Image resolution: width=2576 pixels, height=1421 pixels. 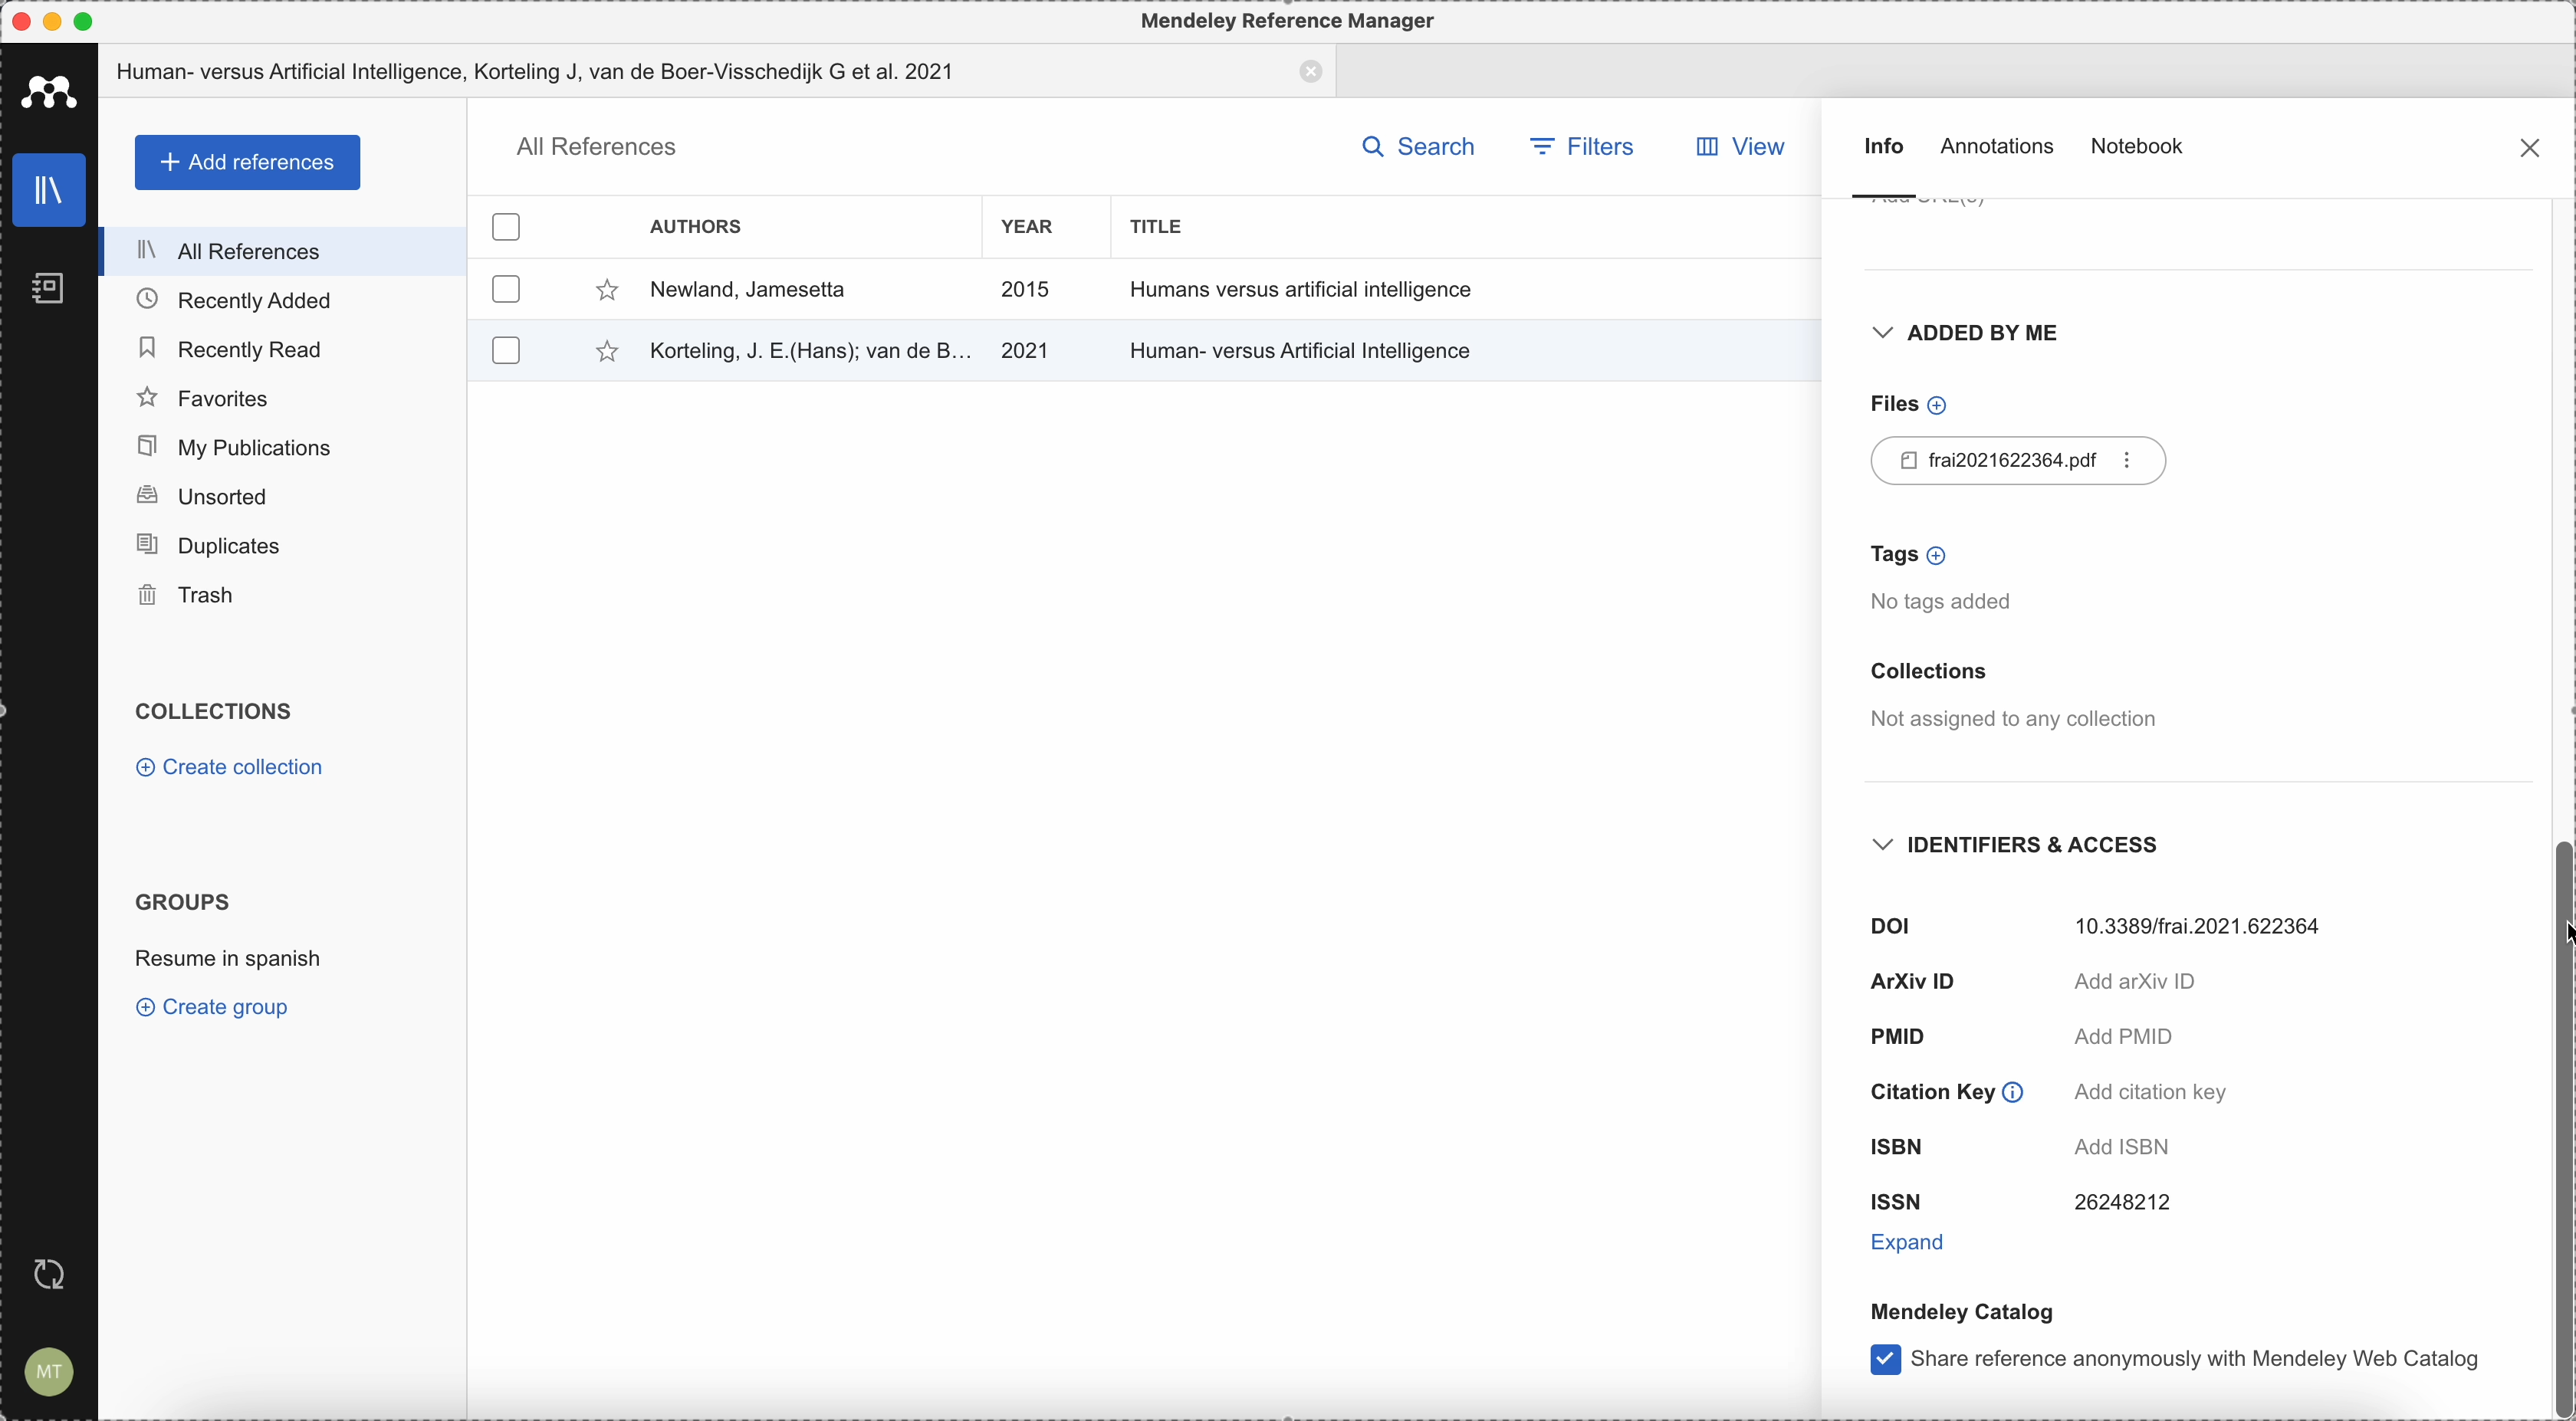 What do you see at coordinates (48, 91) in the screenshot?
I see `Mendeley icon` at bounding box center [48, 91].